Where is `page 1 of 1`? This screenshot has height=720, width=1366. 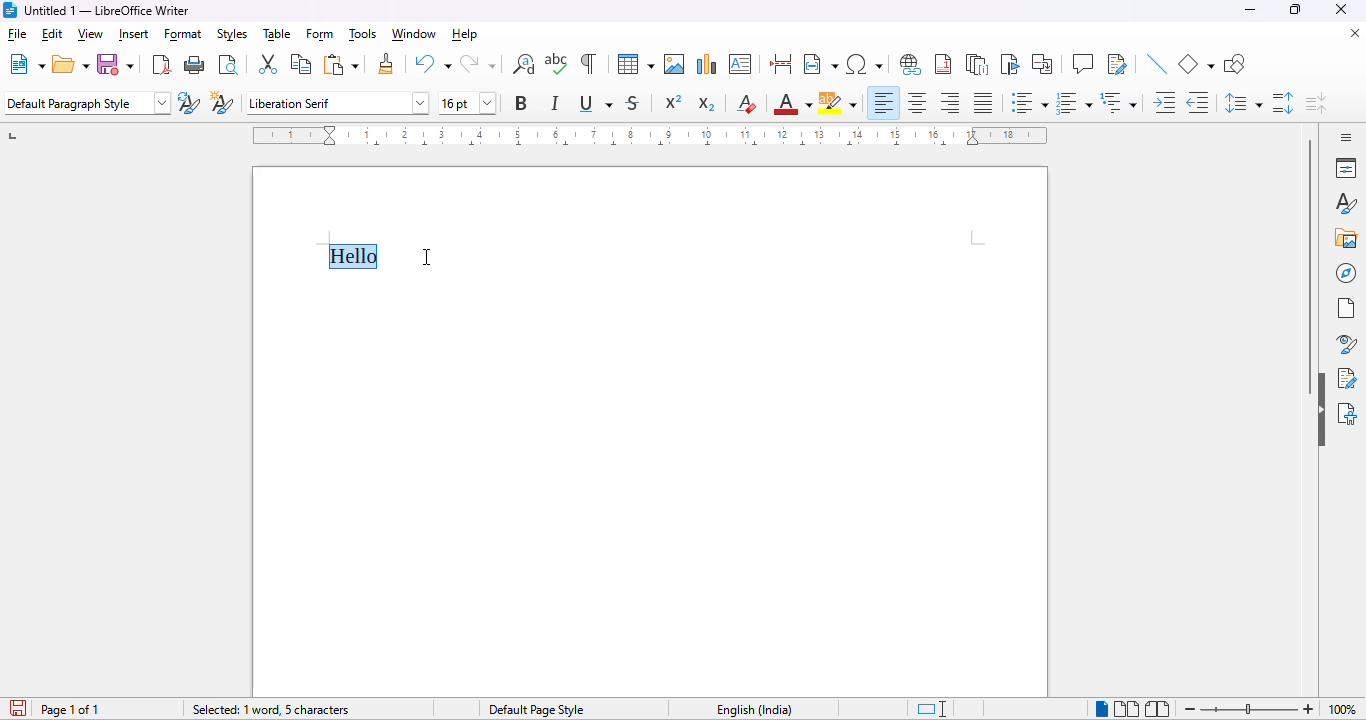 page 1 of 1 is located at coordinates (72, 710).